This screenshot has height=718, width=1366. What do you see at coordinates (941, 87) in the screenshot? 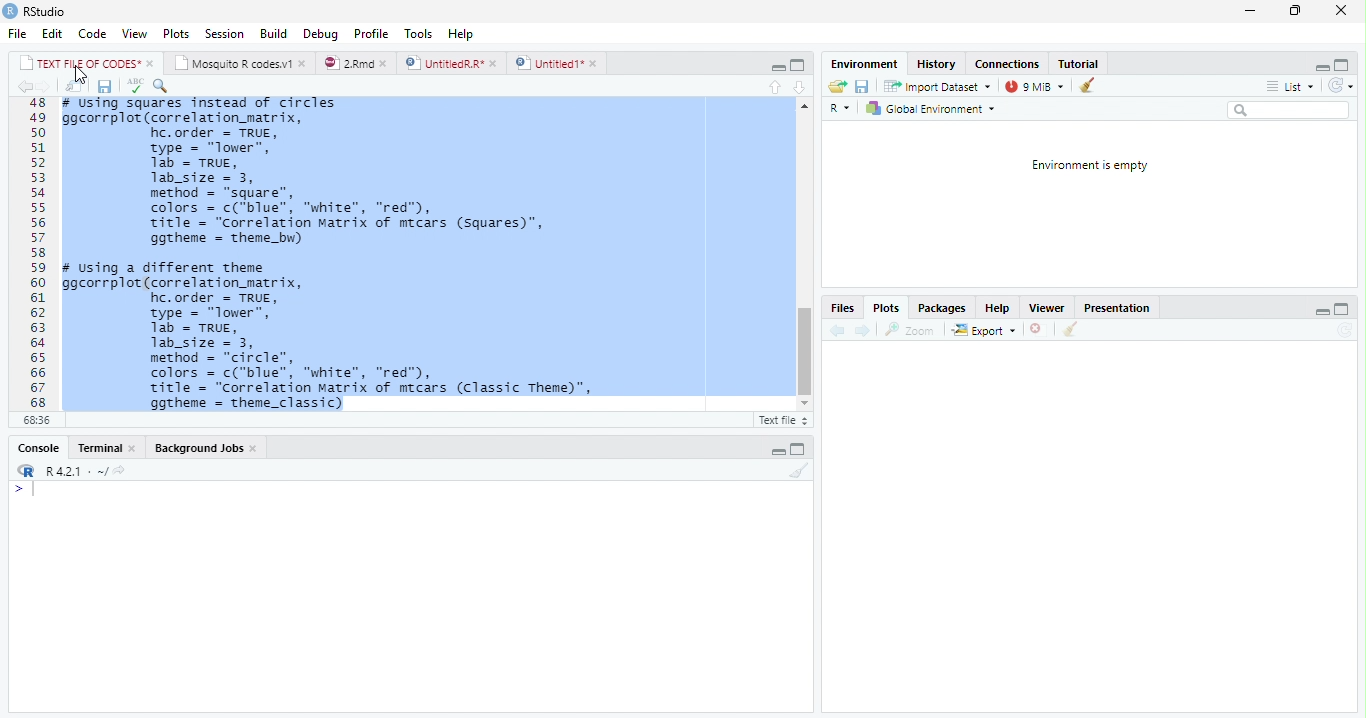
I see `imoort Dataset ~` at bounding box center [941, 87].